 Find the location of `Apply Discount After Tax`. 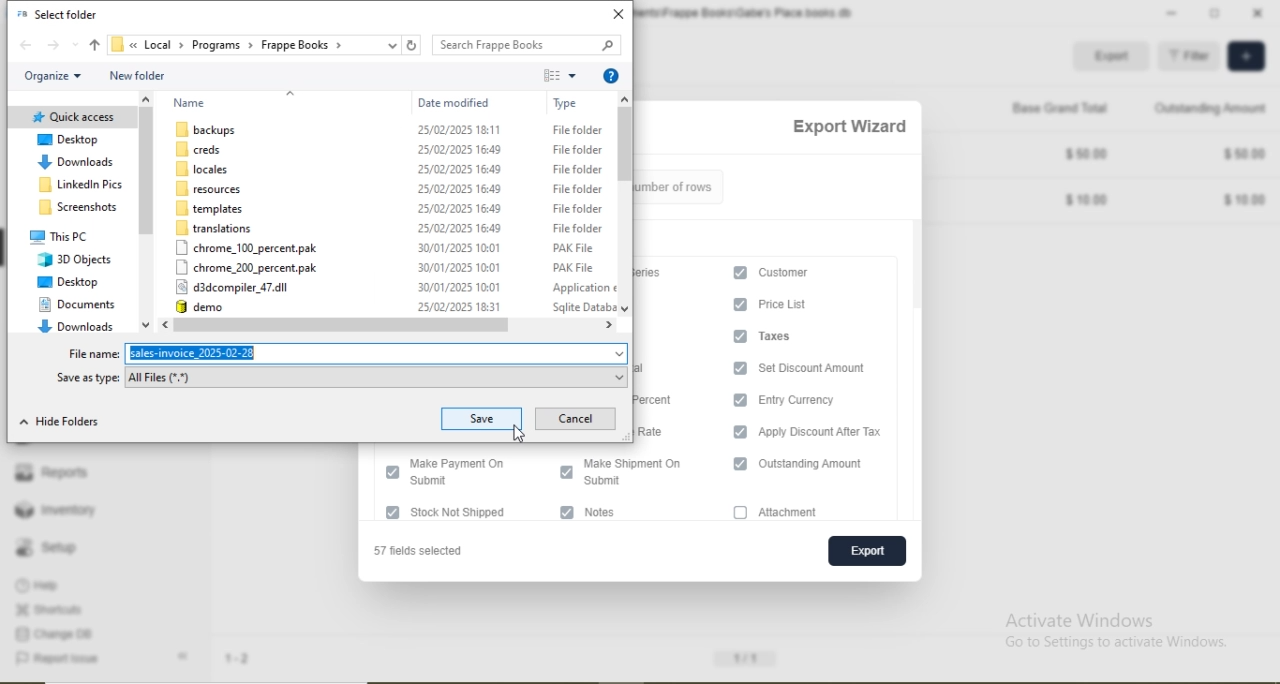

Apply Discount After Tax is located at coordinates (830, 432).